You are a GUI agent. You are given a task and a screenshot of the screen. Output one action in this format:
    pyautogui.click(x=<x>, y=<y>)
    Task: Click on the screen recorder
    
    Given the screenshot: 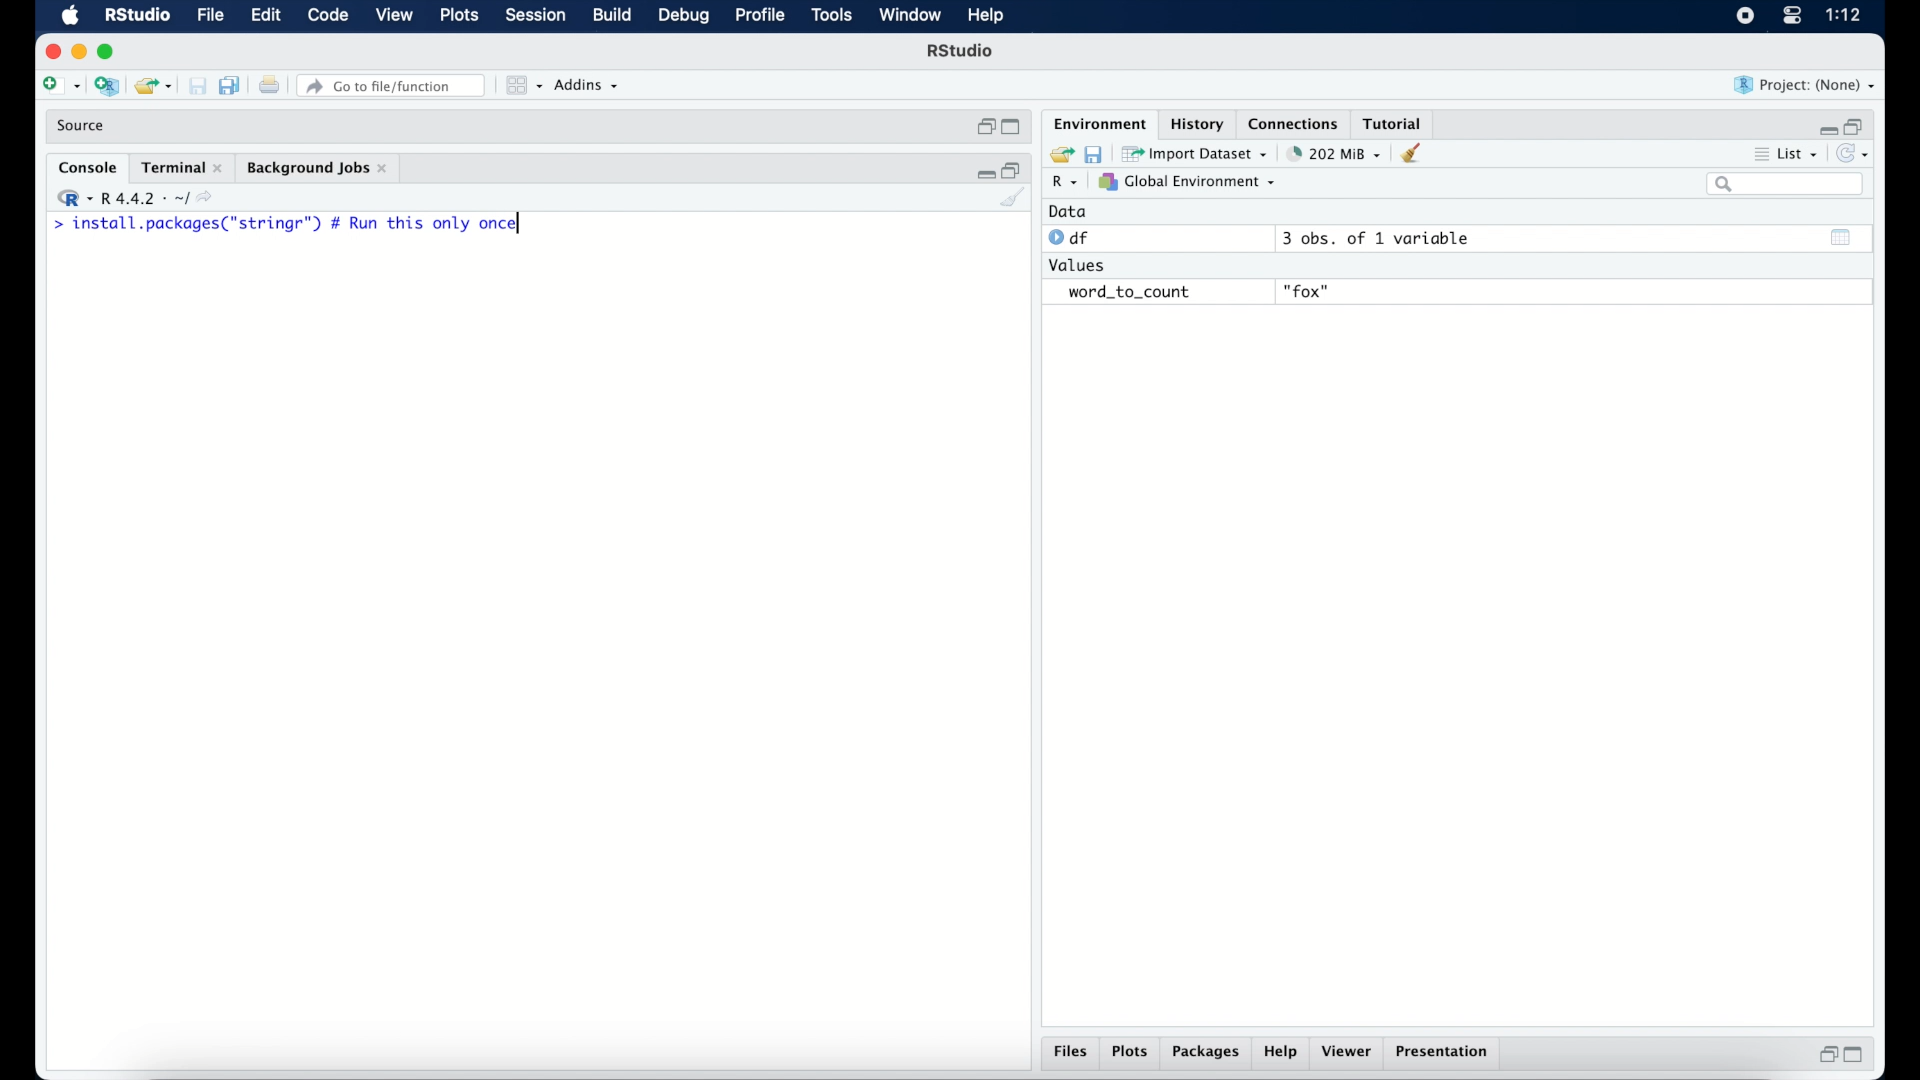 What is the action you would take?
    pyautogui.click(x=1745, y=17)
    